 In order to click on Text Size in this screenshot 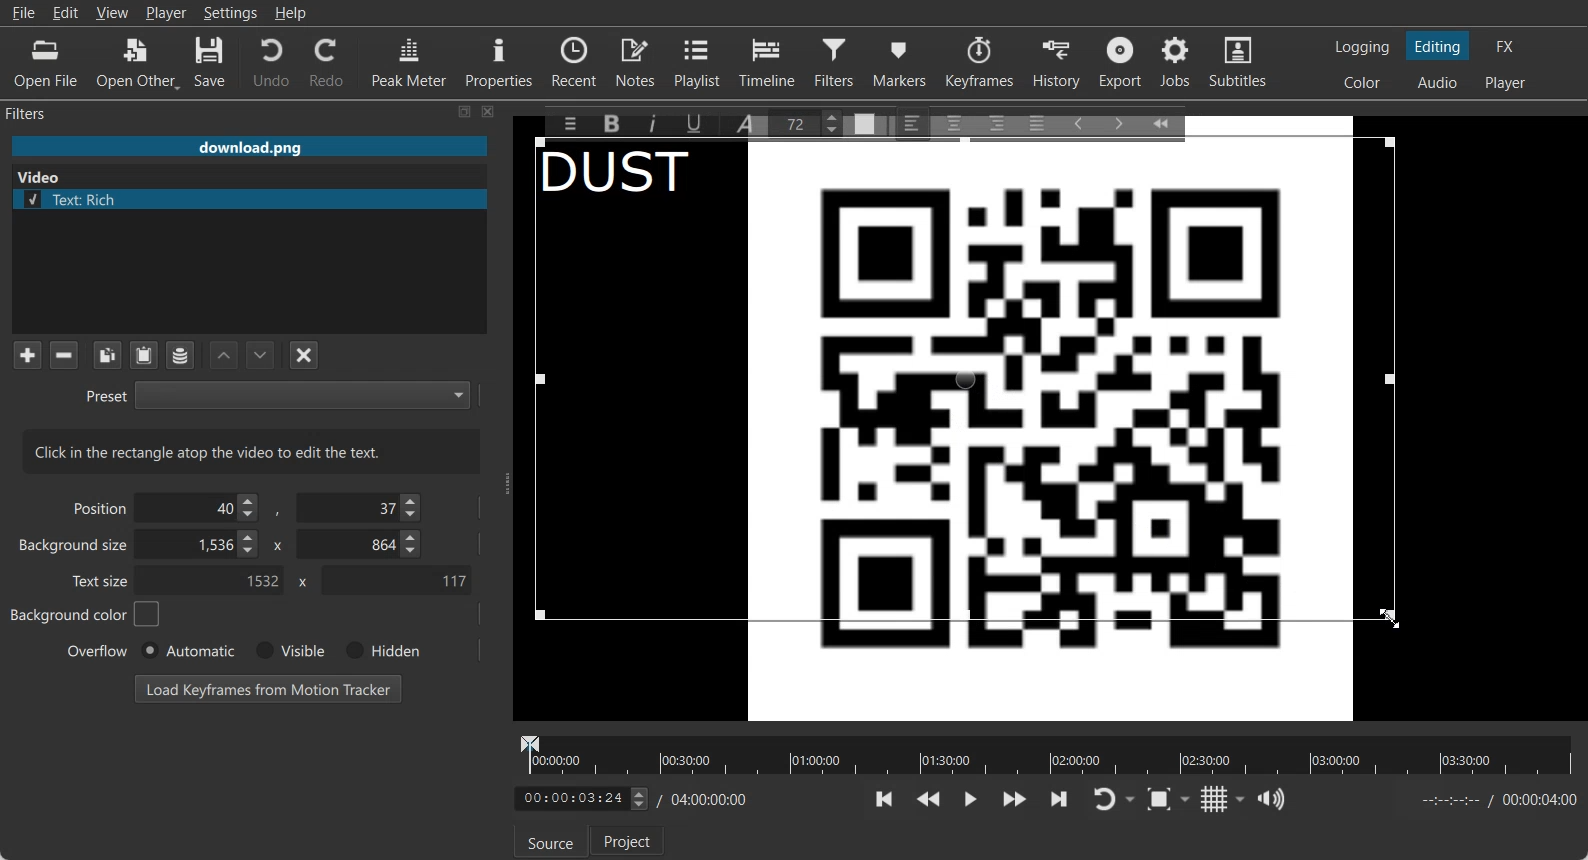, I will do `click(810, 122)`.